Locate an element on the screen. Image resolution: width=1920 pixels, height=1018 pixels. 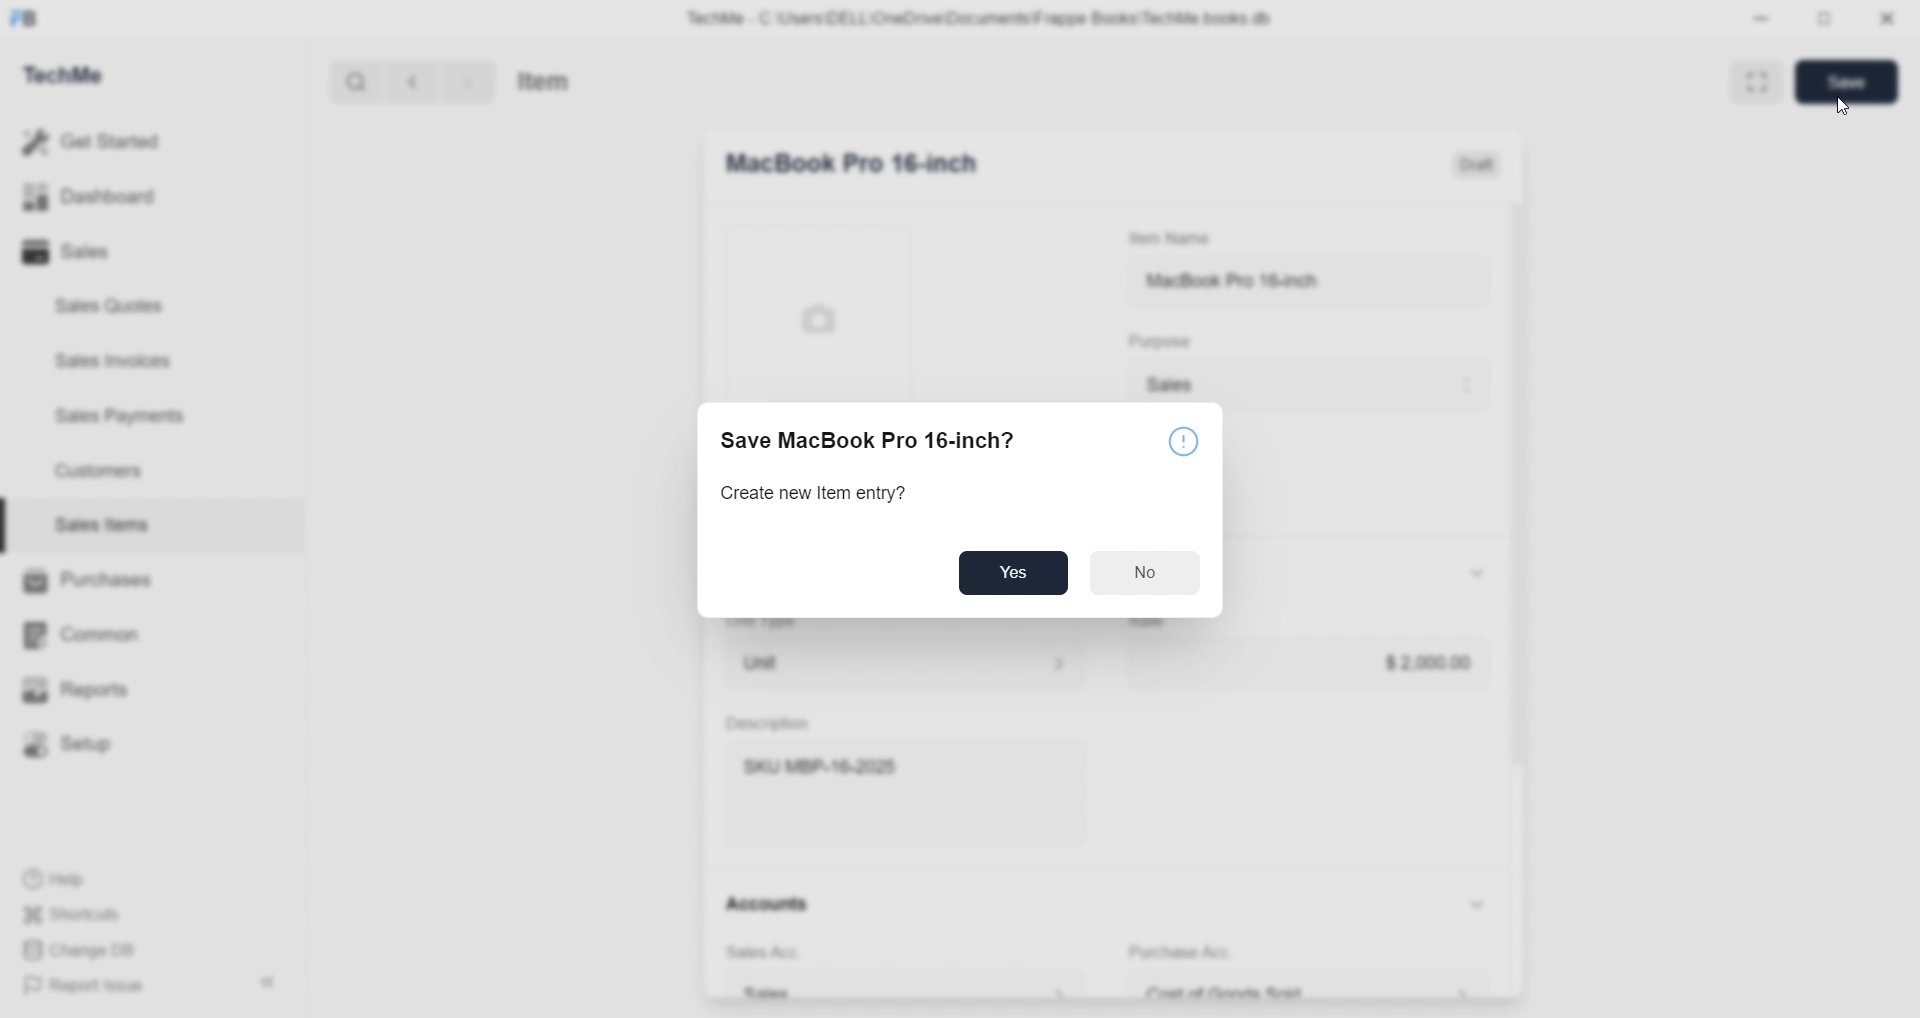
No is located at coordinates (1145, 572).